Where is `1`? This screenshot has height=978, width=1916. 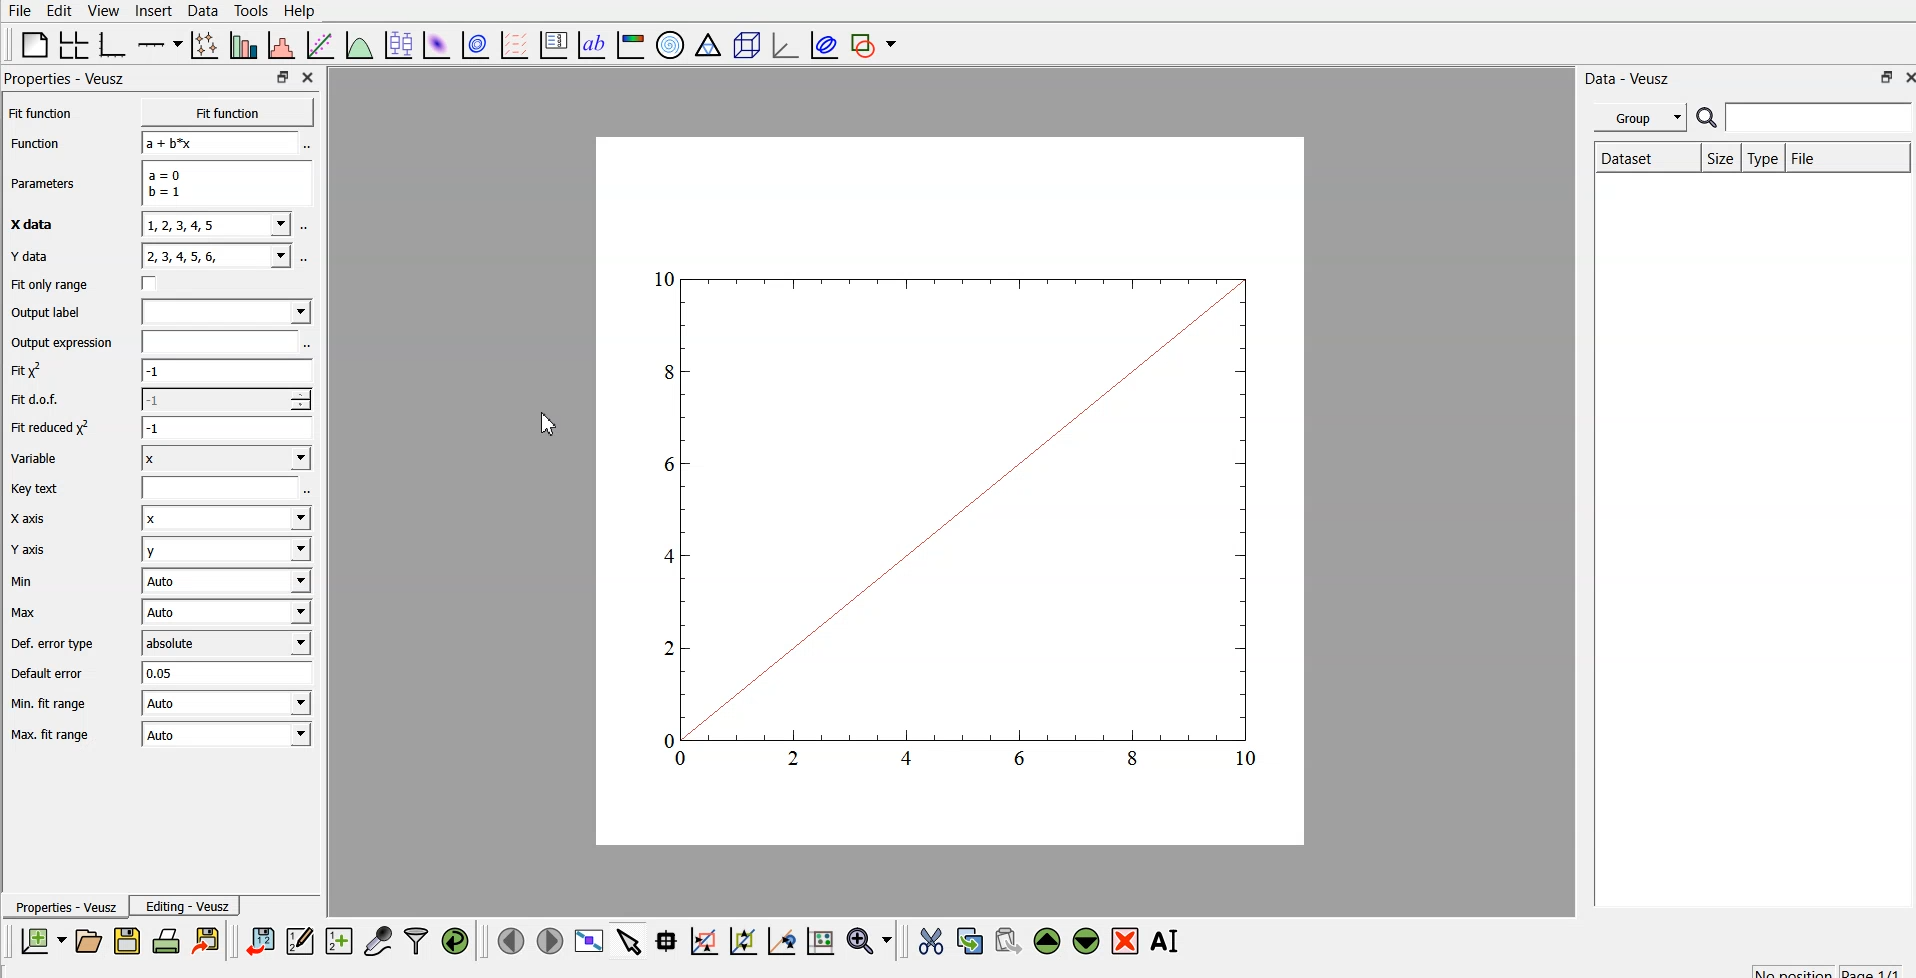 1 is located at coordinates (224, 430).